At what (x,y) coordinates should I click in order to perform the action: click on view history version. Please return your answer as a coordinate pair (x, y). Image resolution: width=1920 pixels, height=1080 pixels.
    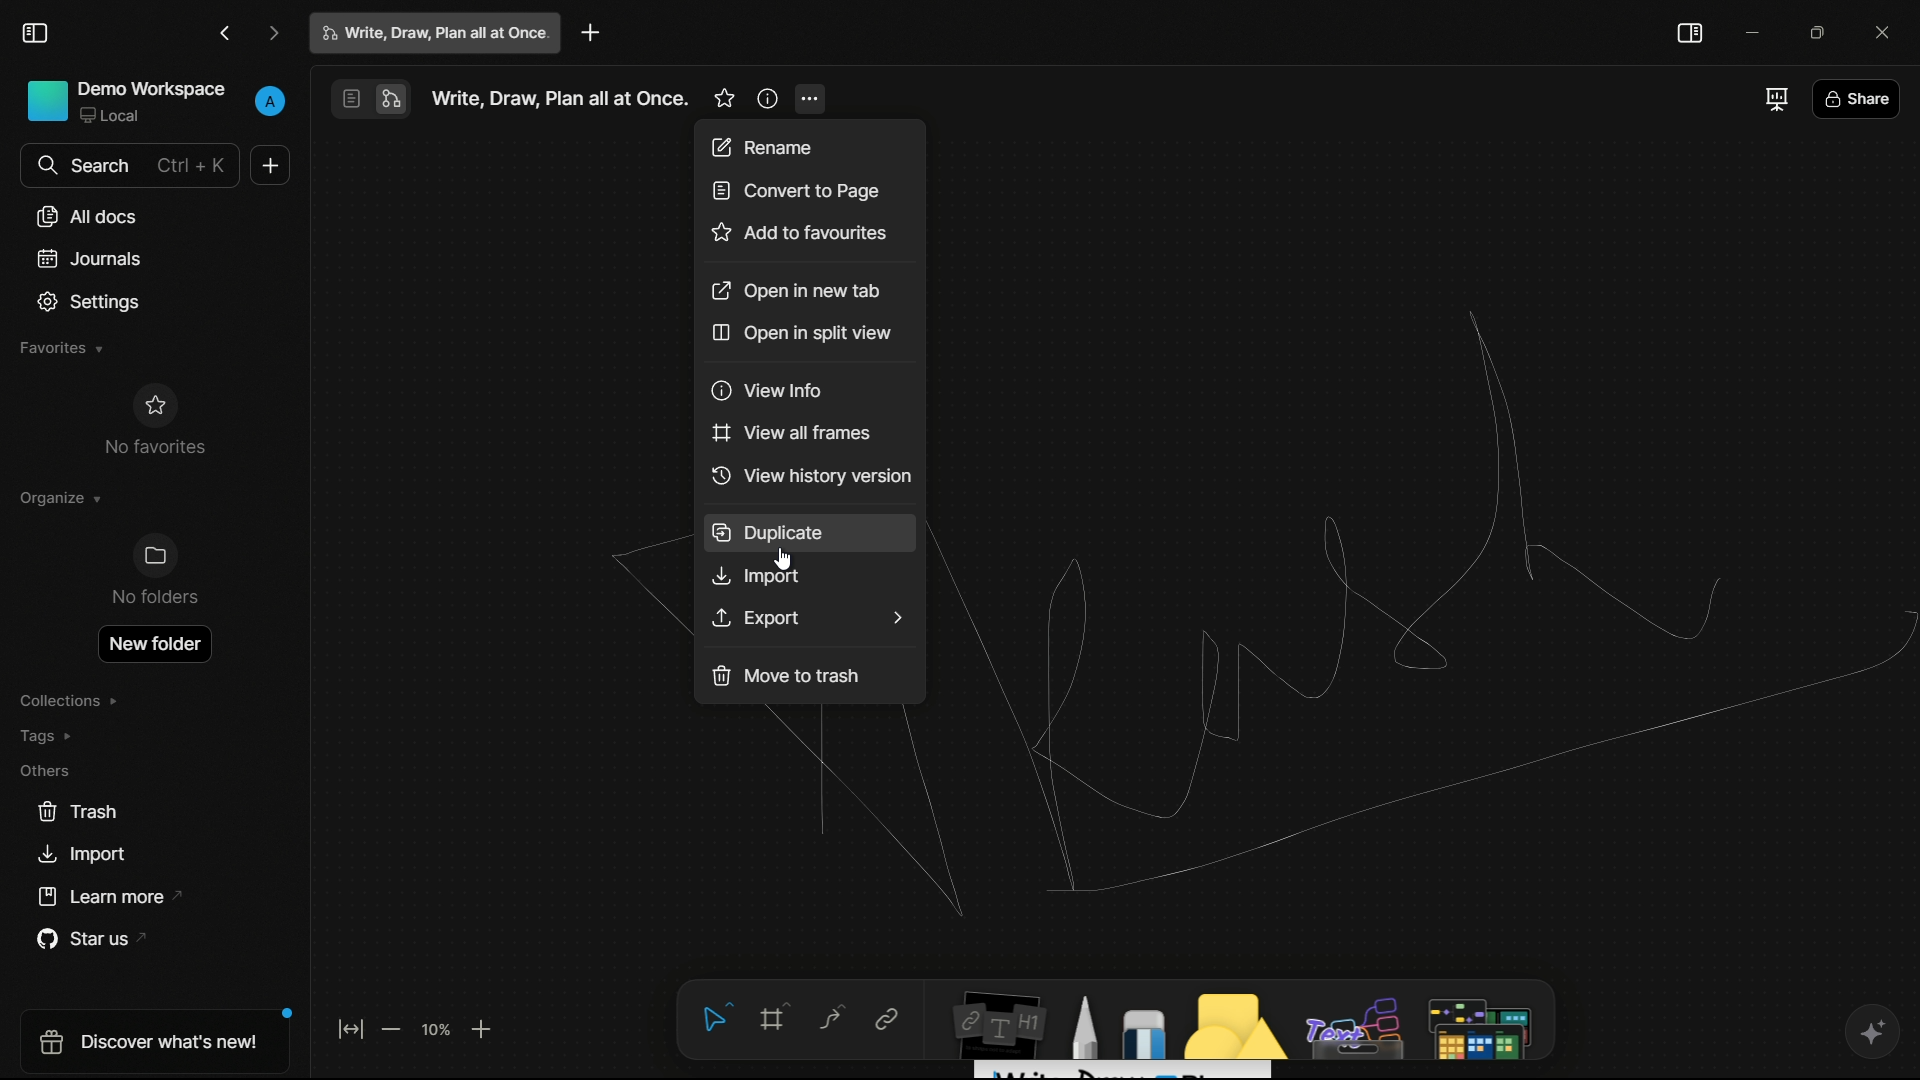
    Looking at the image, I should click on (812, 476).